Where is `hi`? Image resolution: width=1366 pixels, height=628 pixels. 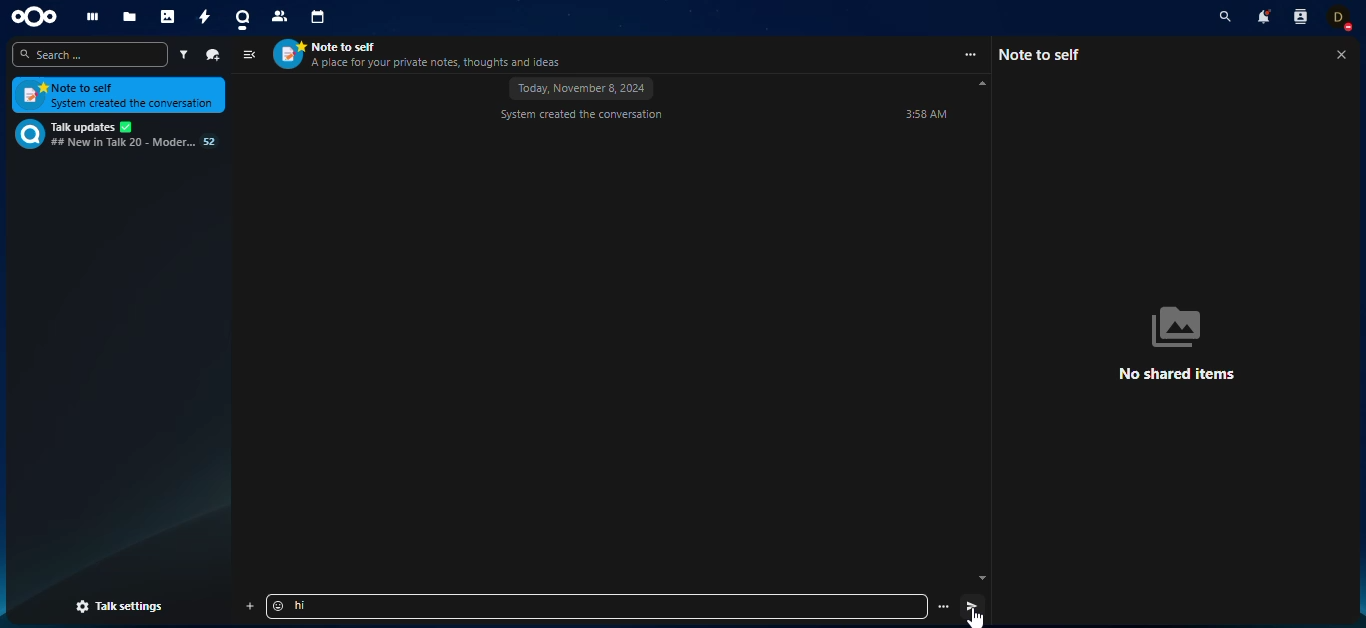
hi is located at coordinates (311, 606).